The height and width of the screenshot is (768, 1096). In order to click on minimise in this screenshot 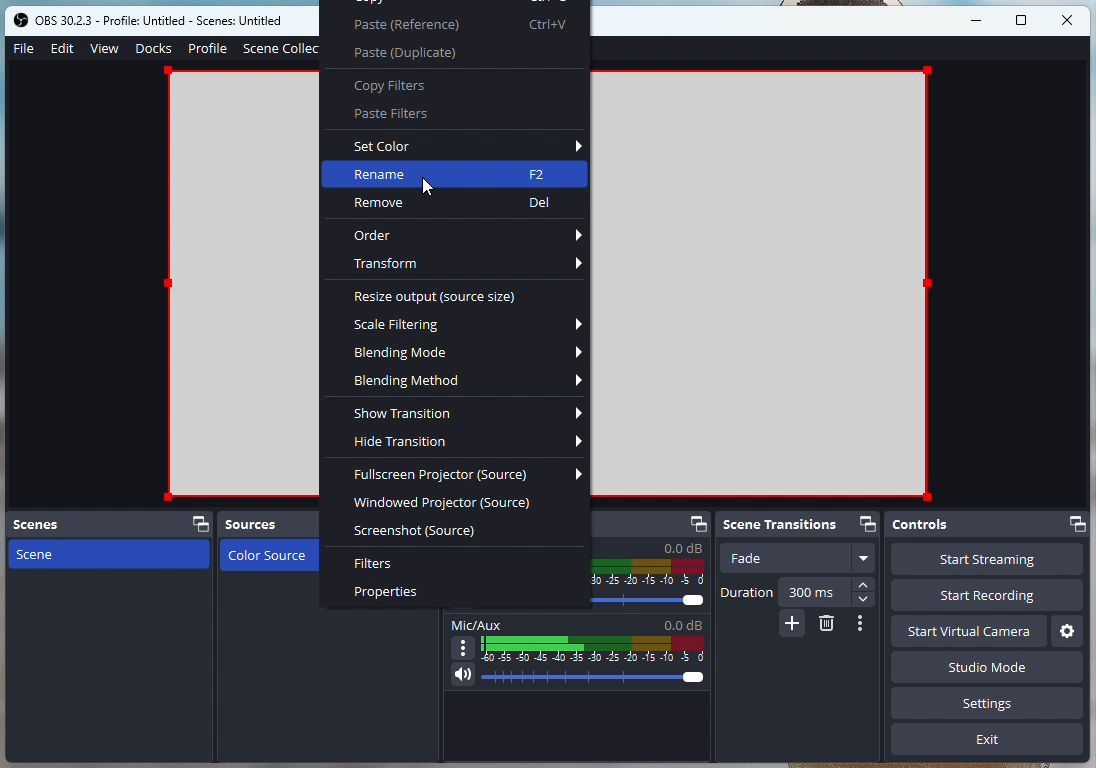, I will do `click(980, 20)`.